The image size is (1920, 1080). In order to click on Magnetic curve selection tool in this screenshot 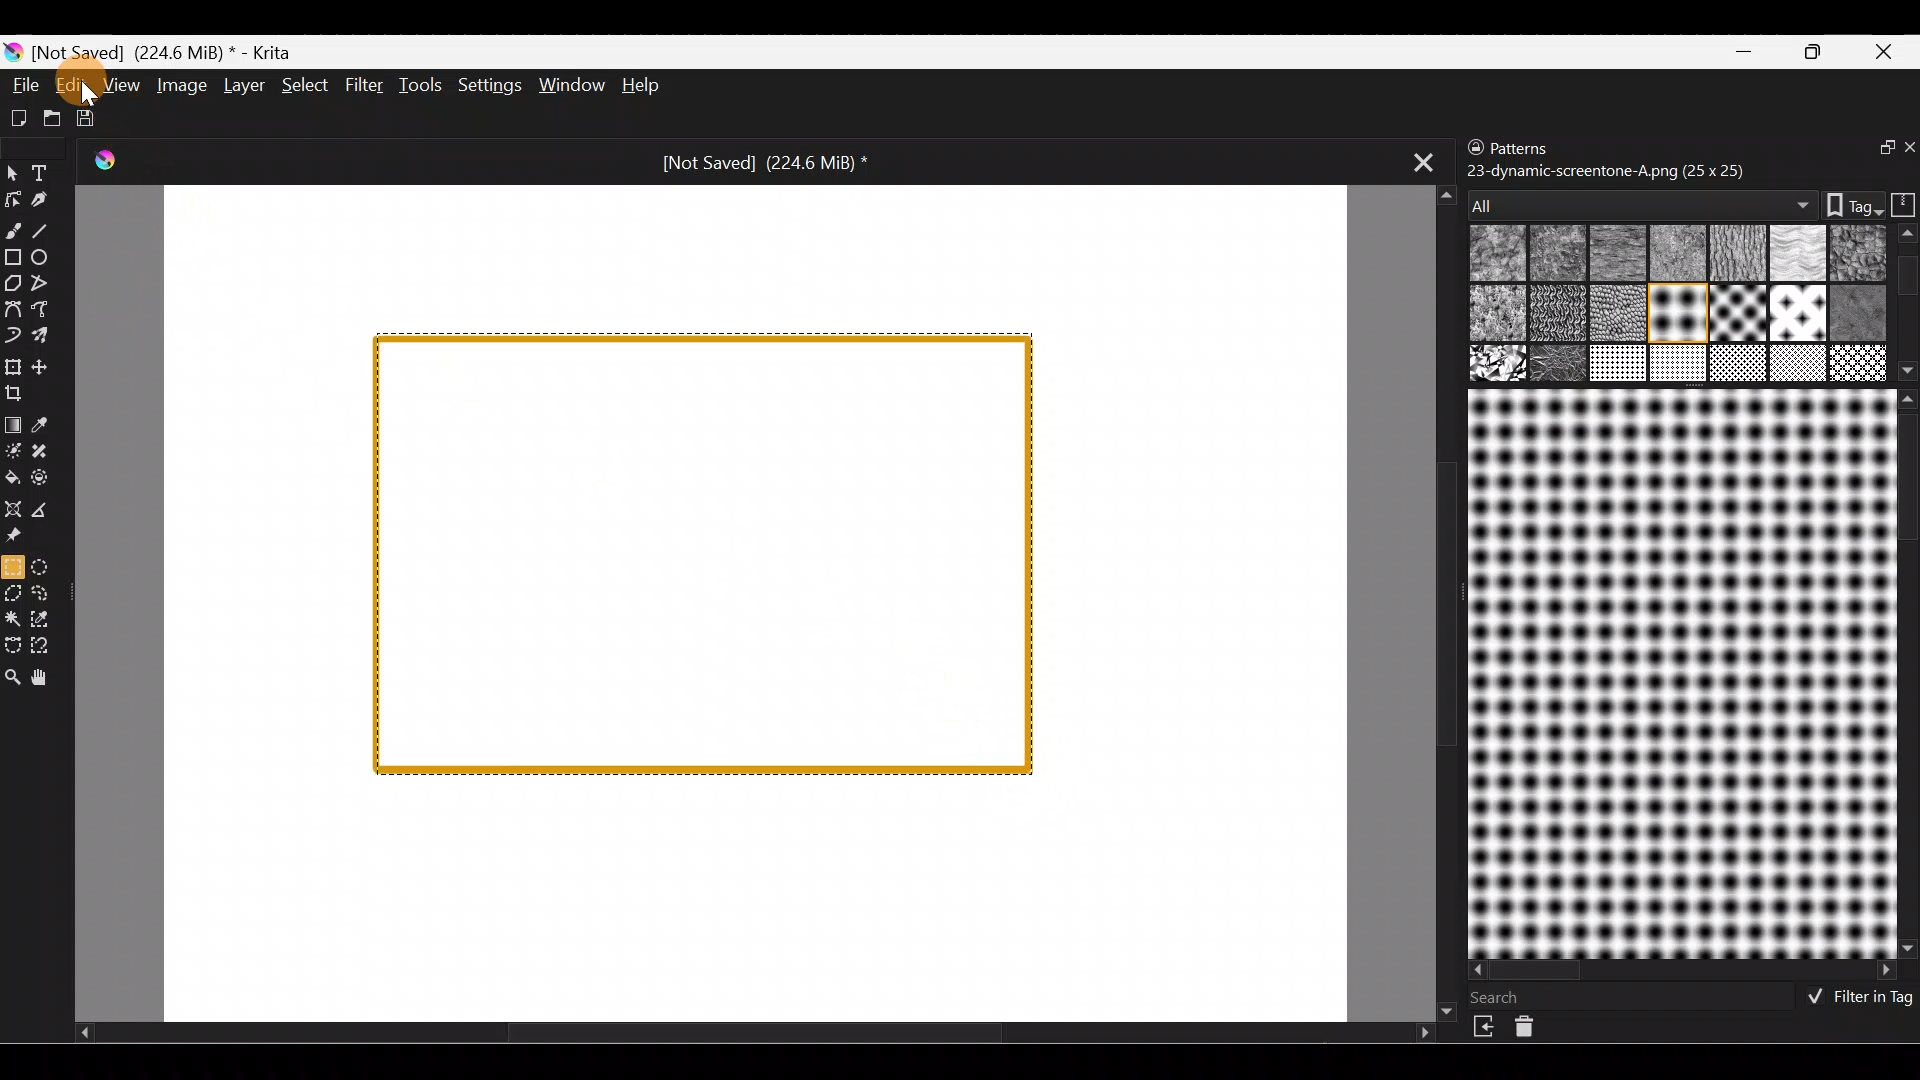, I will do `click(54, 646)`.